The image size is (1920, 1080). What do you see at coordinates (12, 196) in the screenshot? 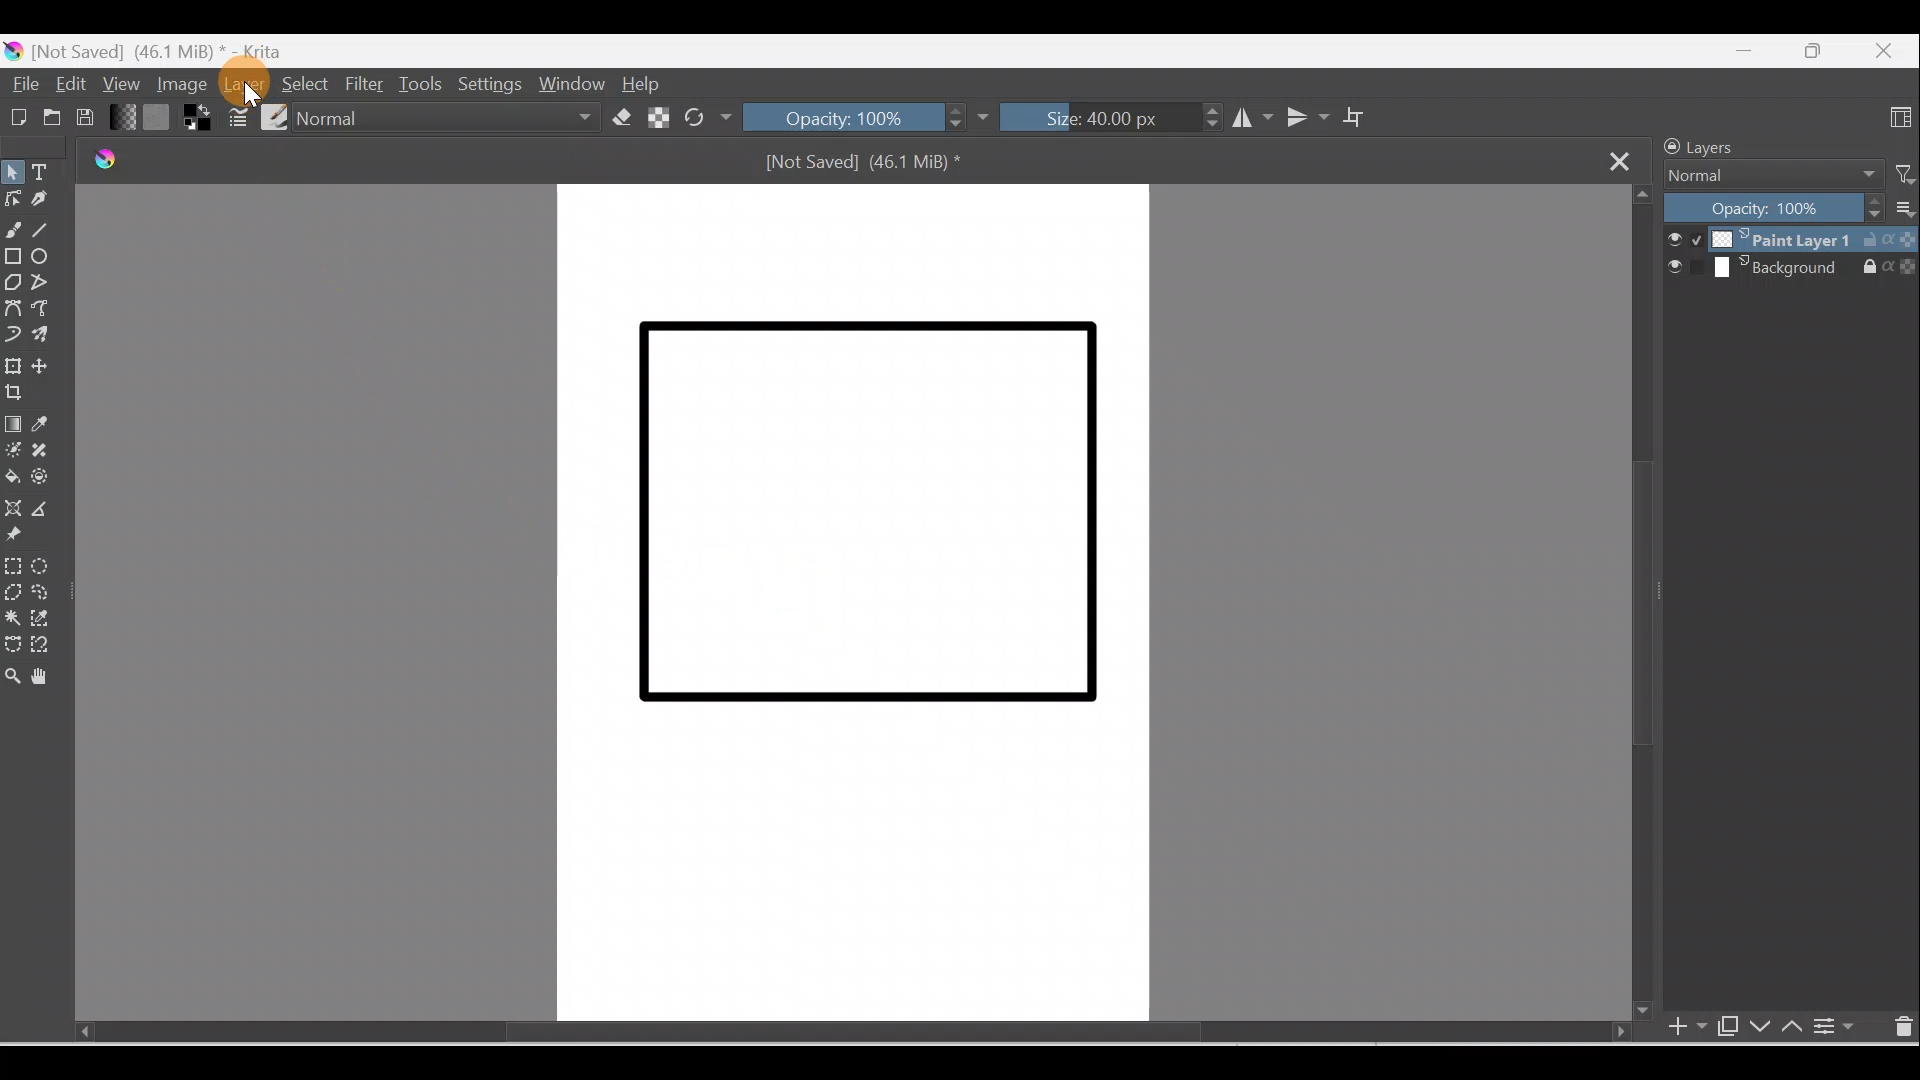
I see `Edit shapes tool` at bounding box center [12, 196].